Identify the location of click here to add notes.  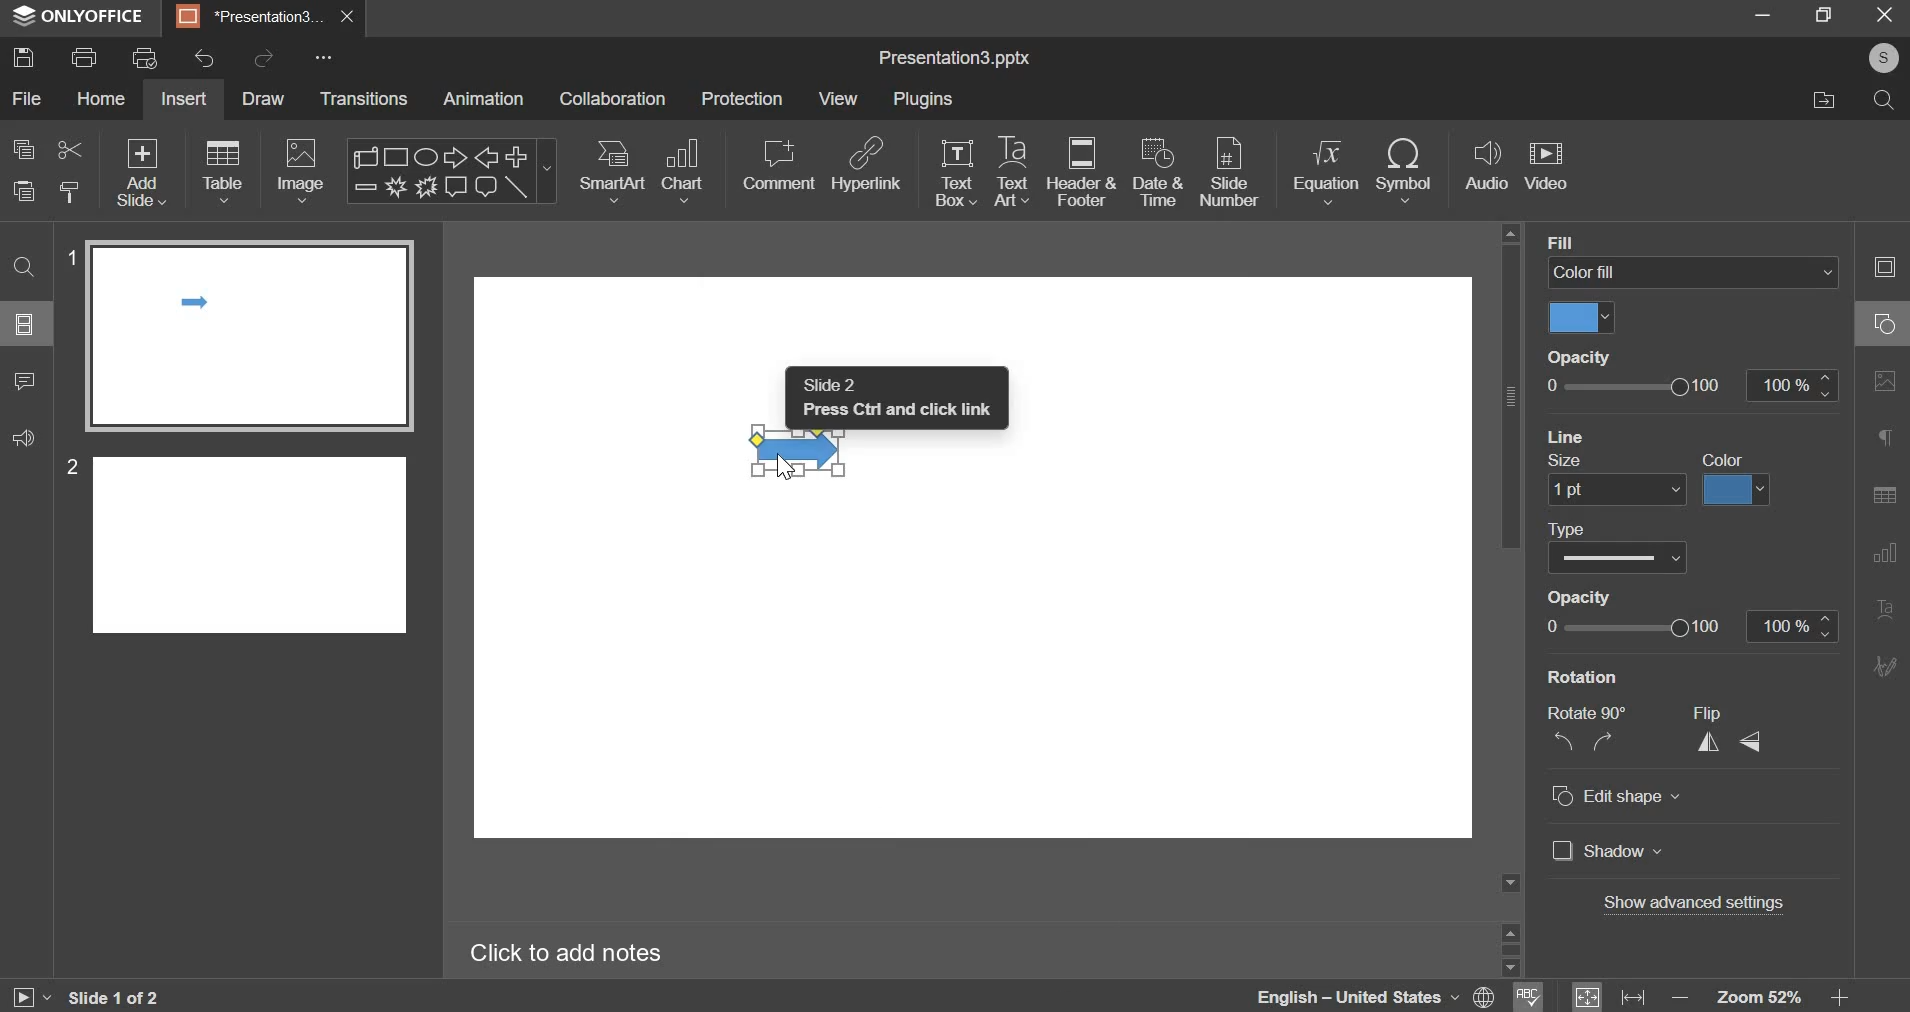
(566, 954).